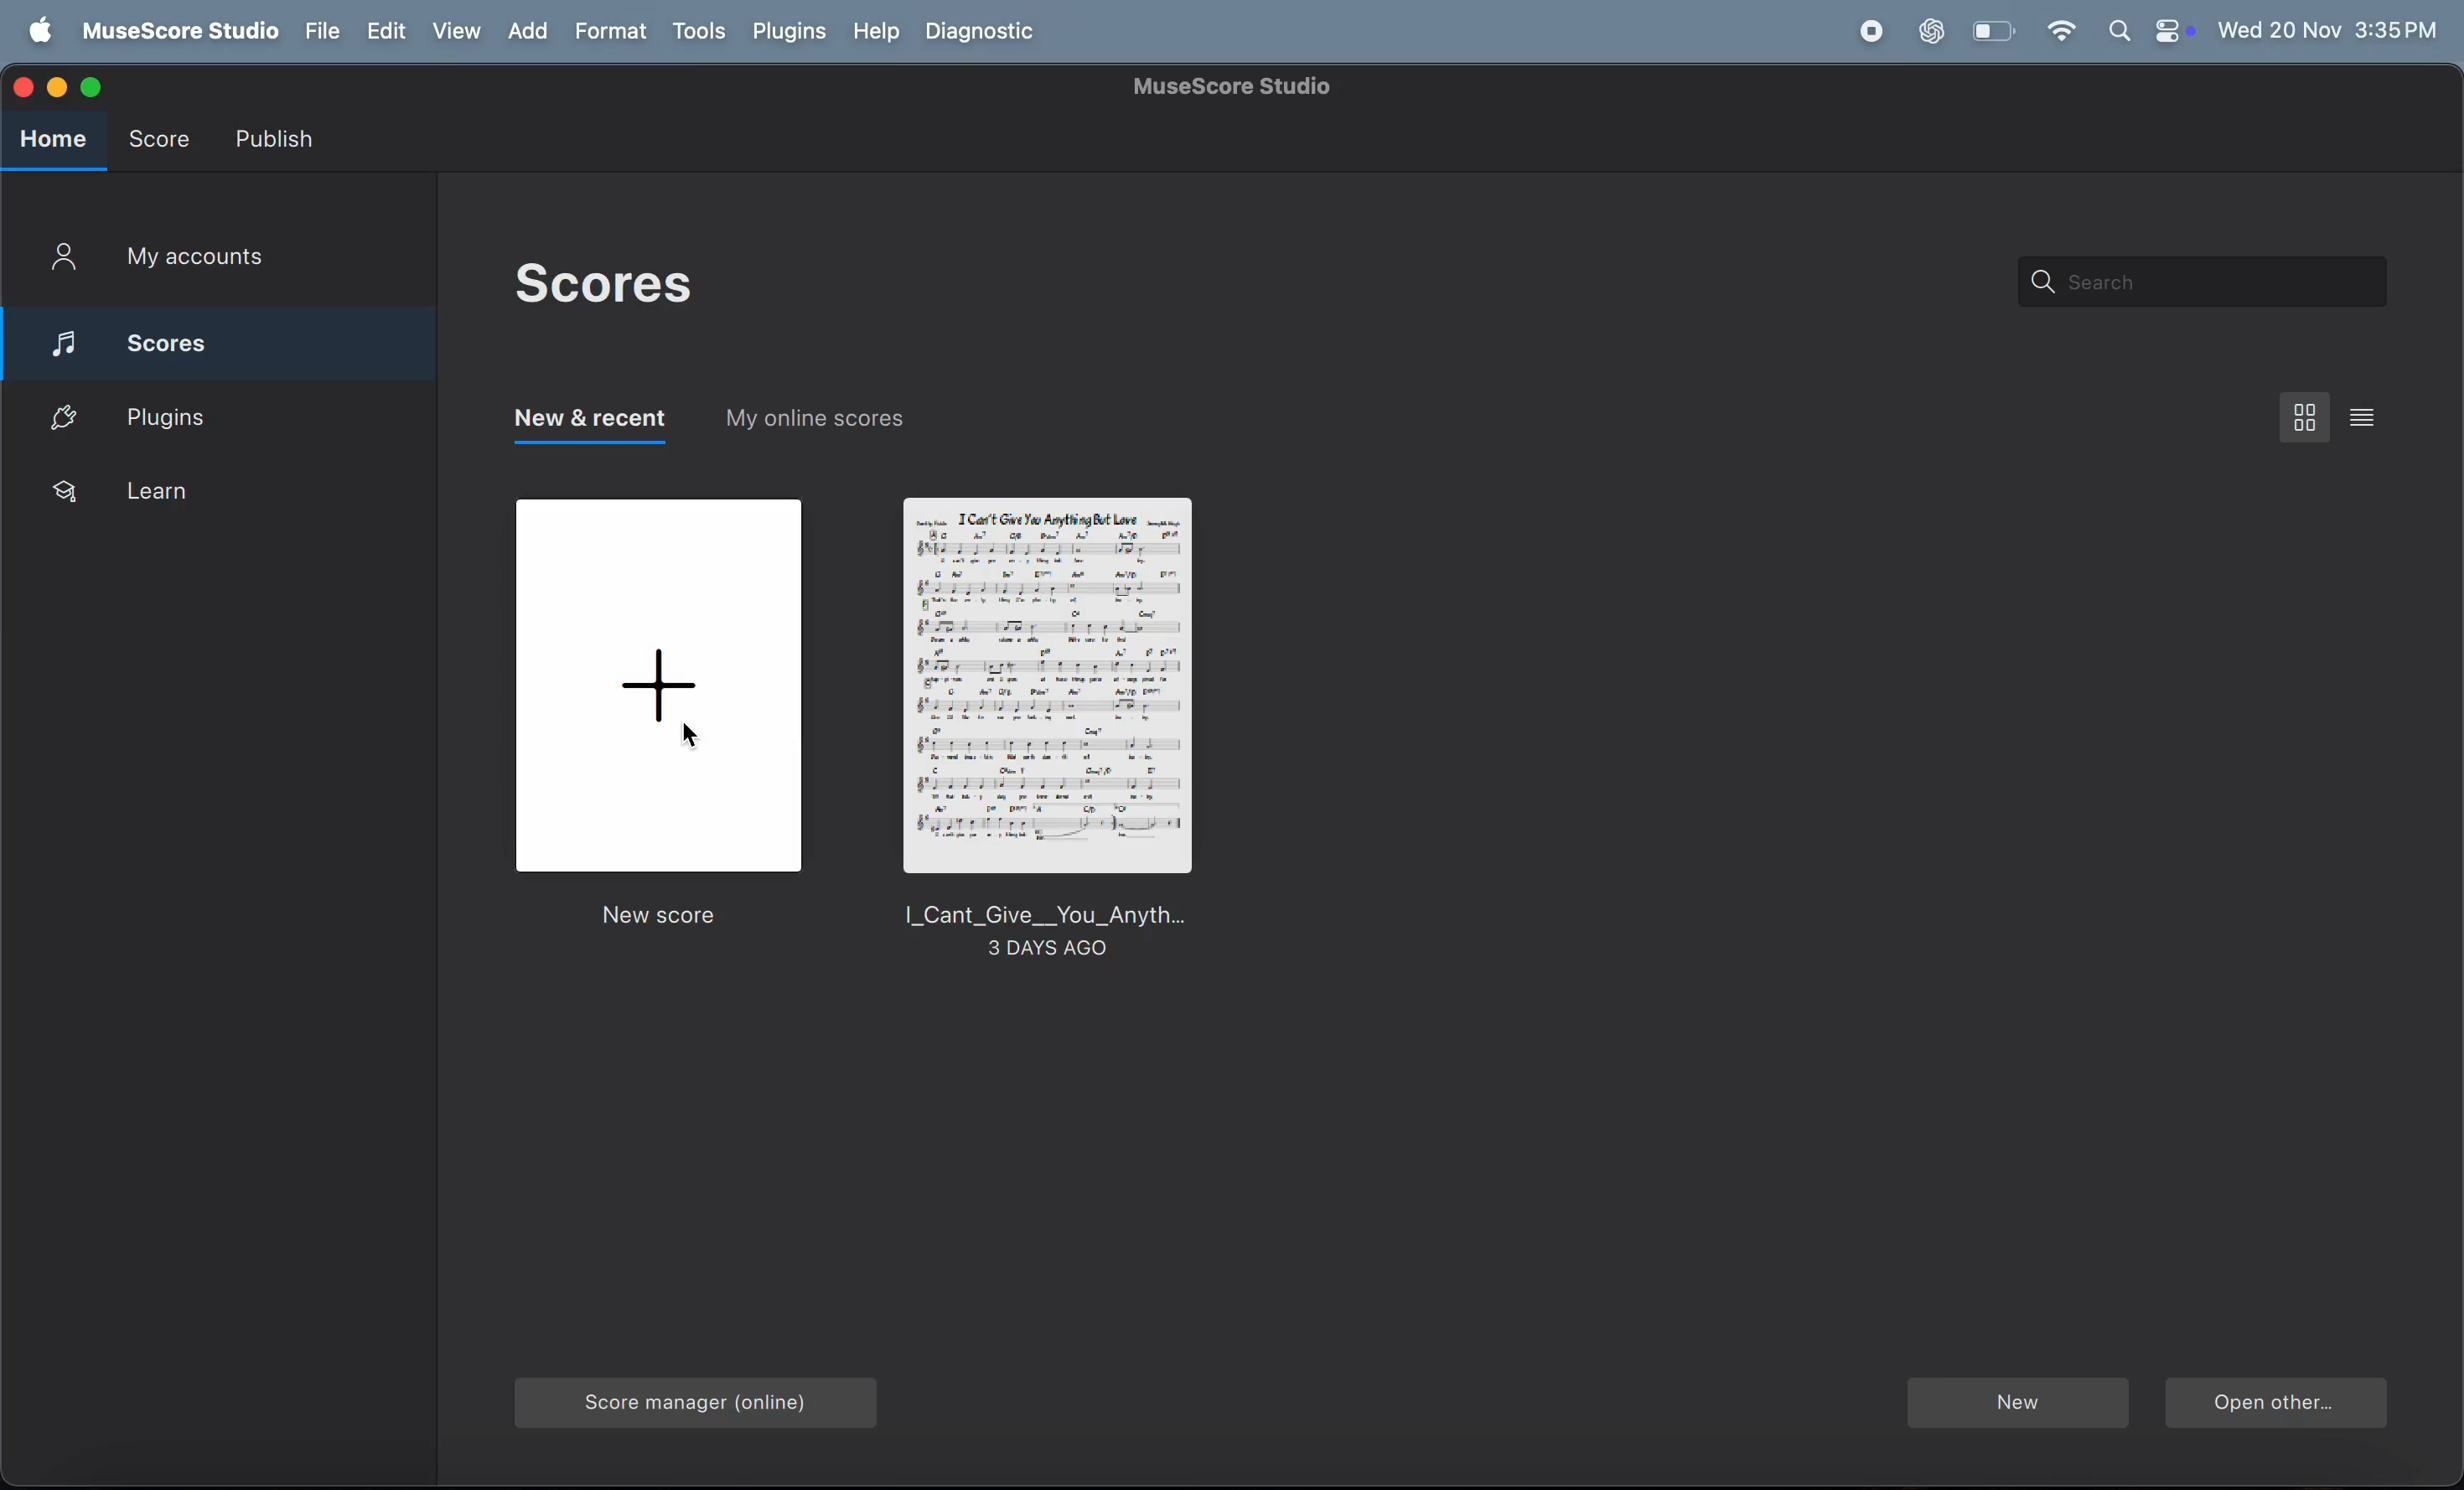  Describe the element at coordinates (61, 85) in the screenshot. I see `minimize` at that location.